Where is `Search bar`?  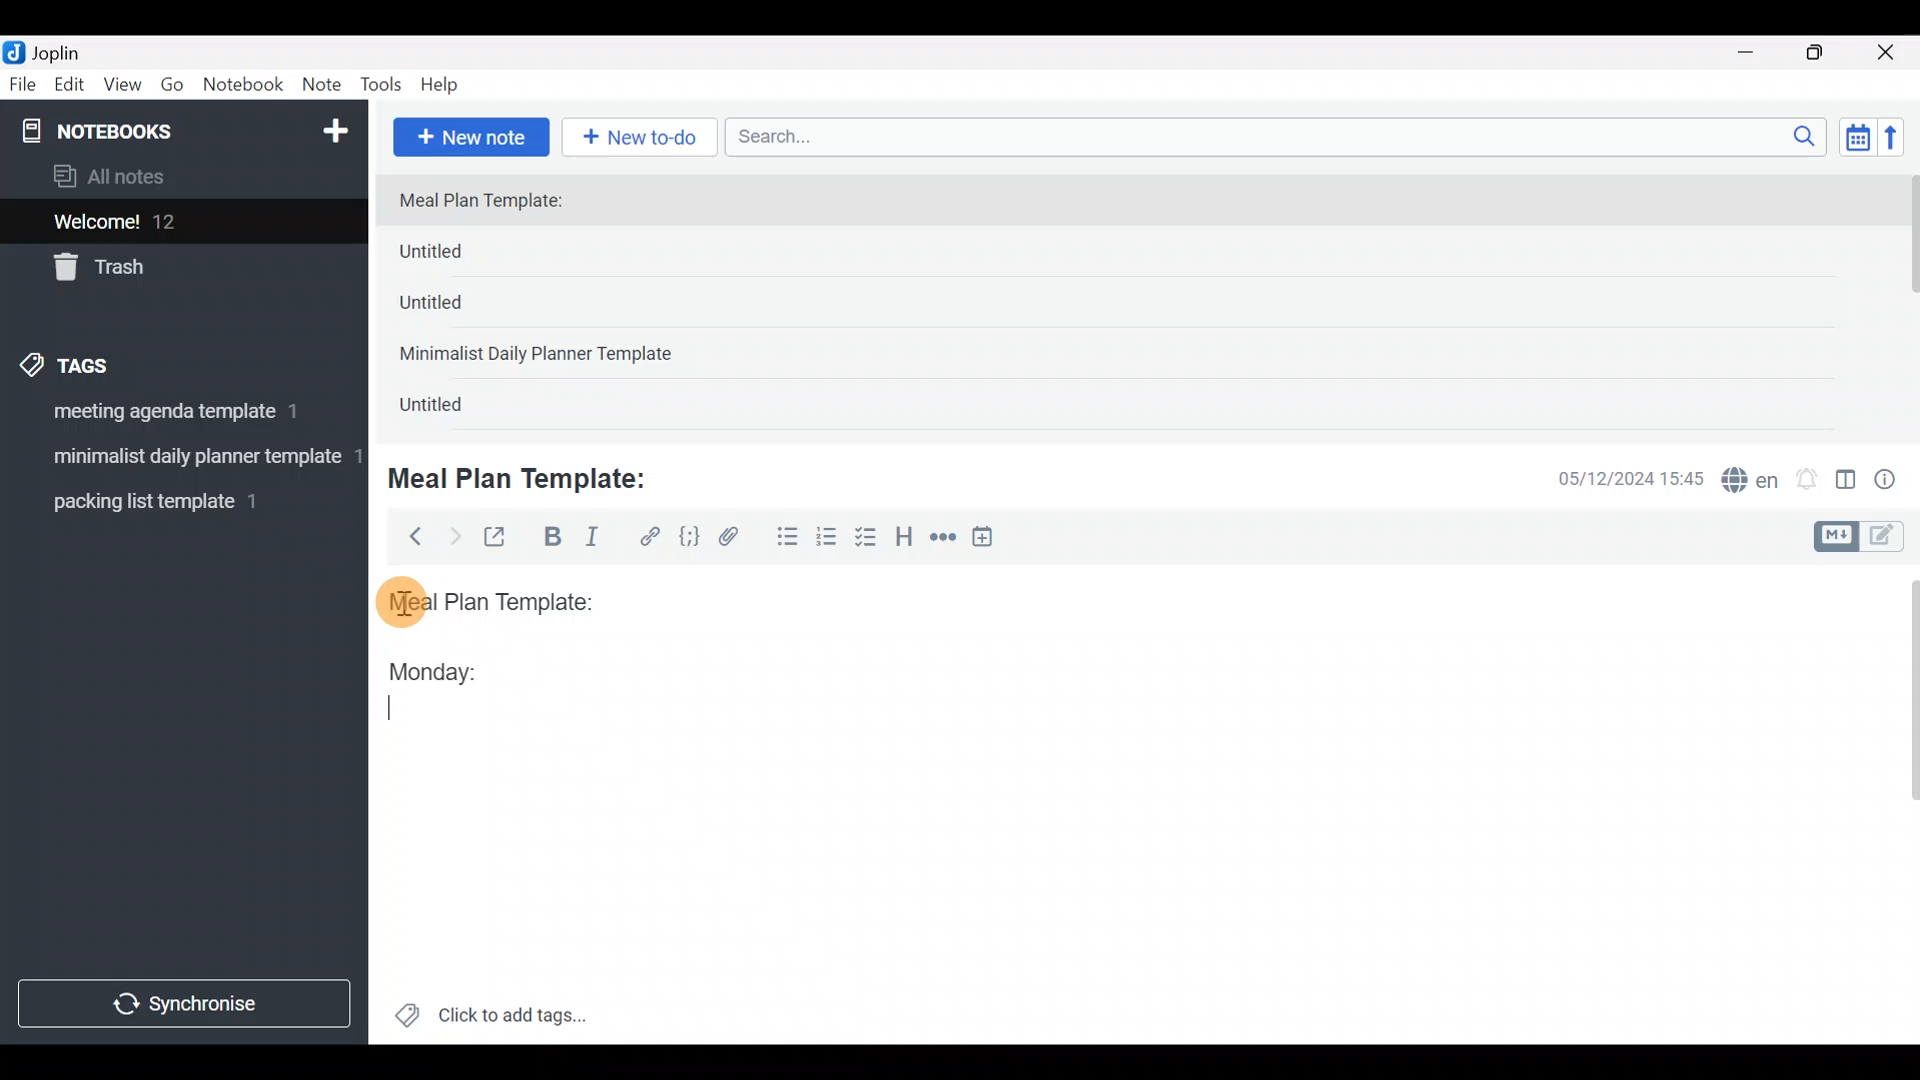
Search bar is located at coordinates (1281, 134).